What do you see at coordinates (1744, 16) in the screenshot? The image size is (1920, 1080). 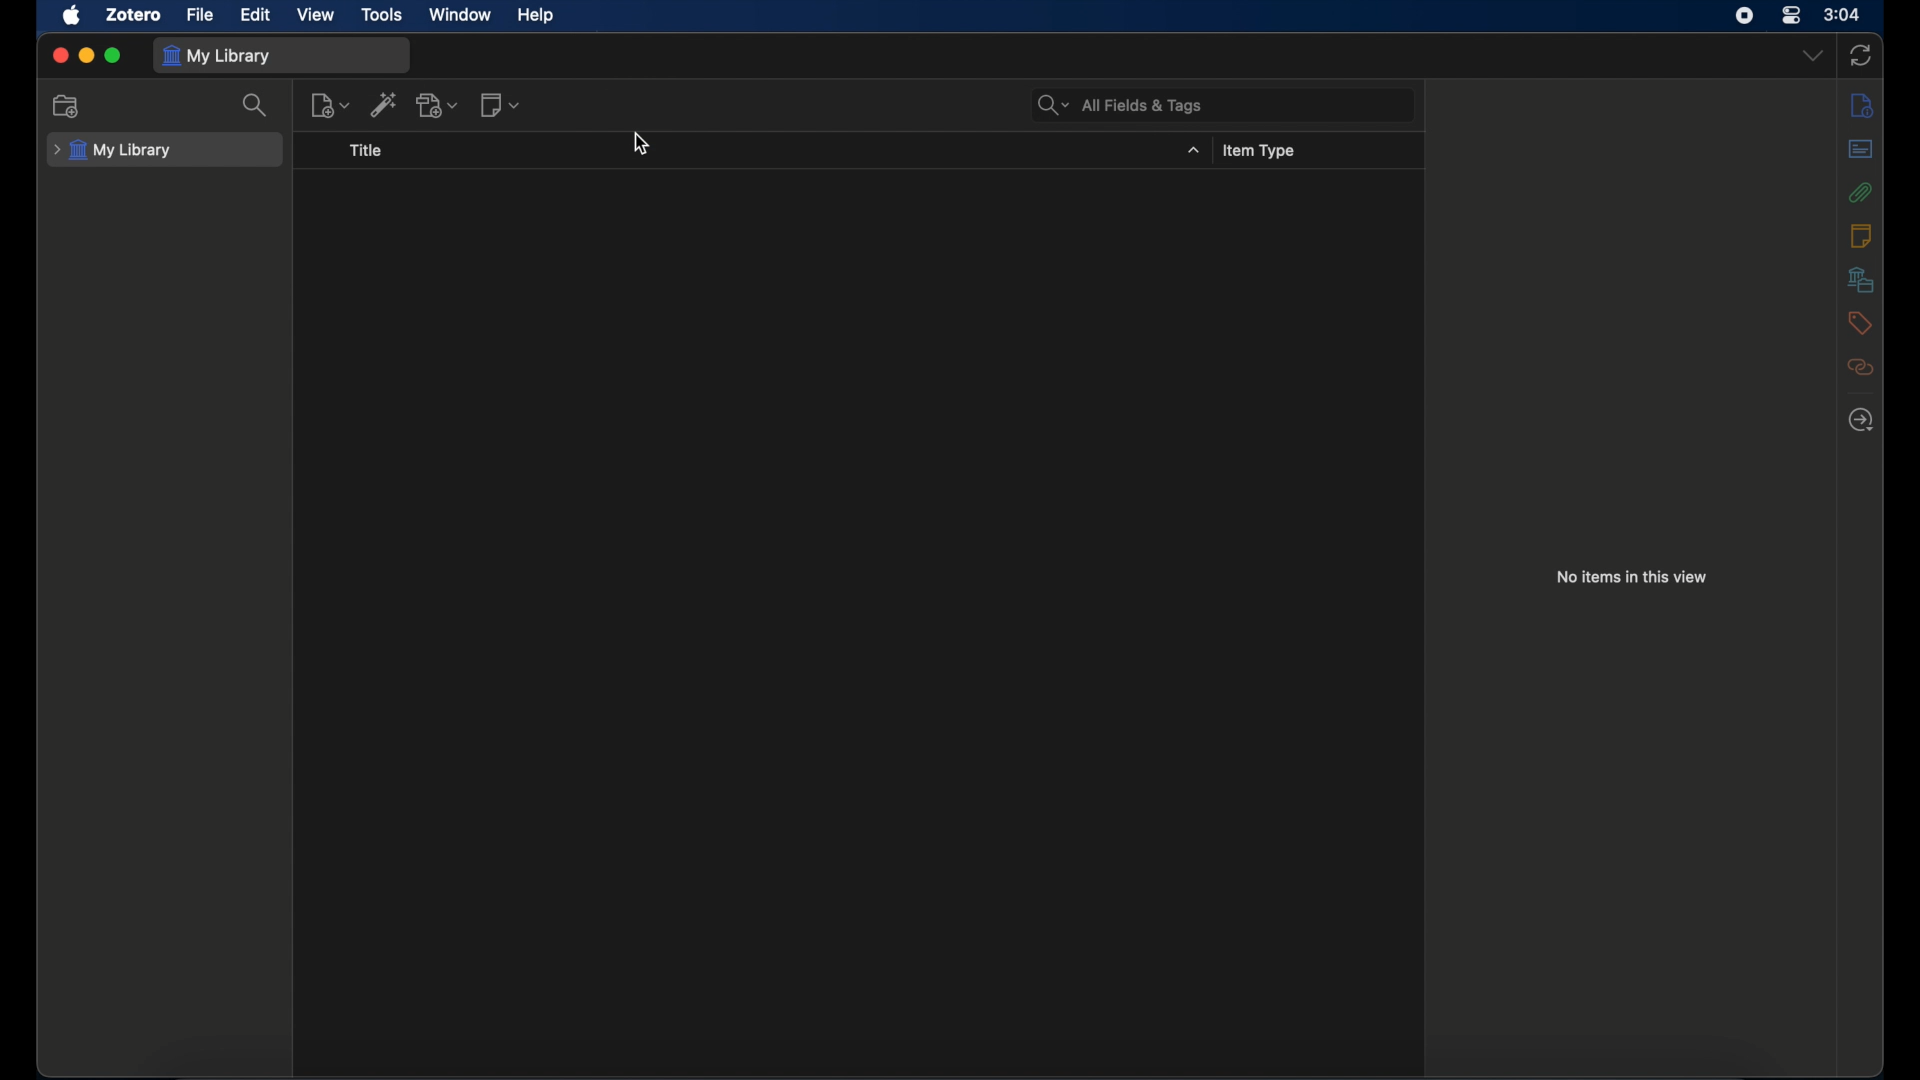 I see `screen recorder` at bounding box center [1744, 16].